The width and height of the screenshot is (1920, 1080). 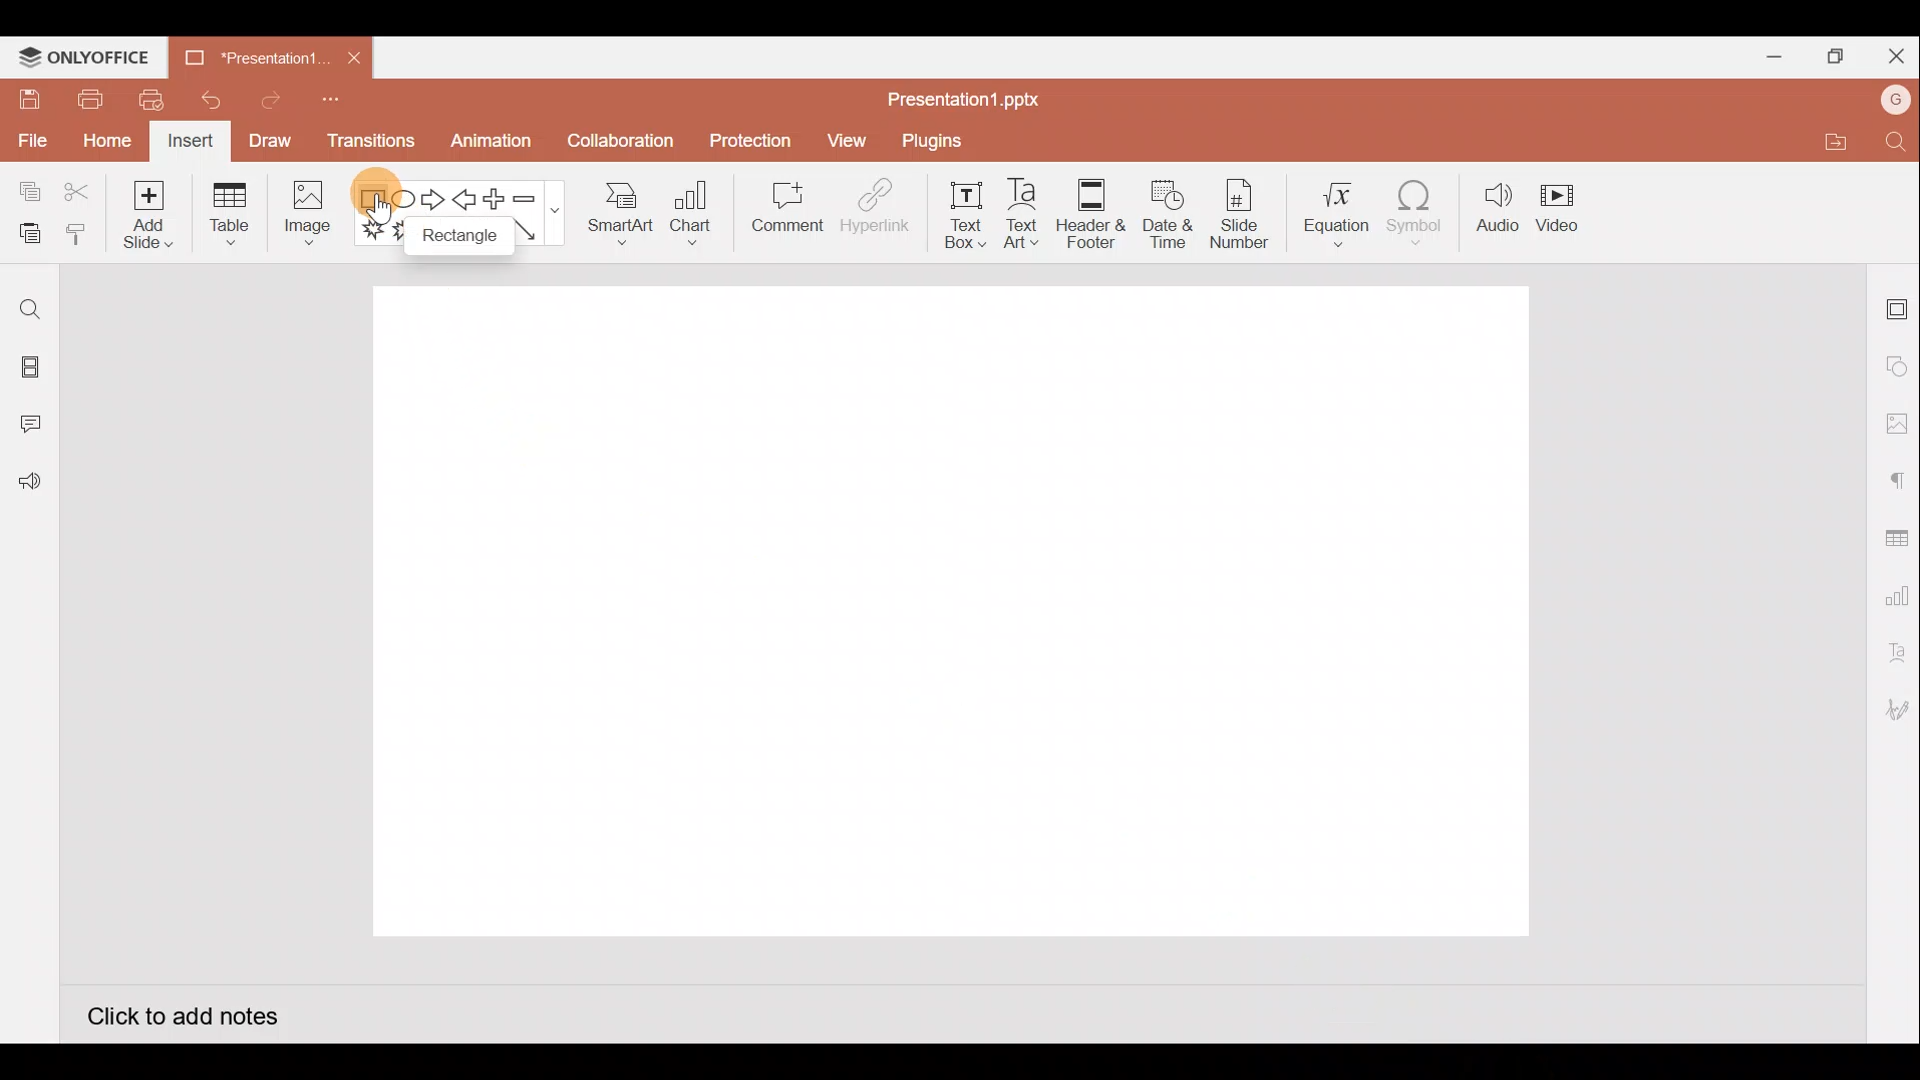 What do you see at coordinates (78, 237) in the screenshot?
I see `Copy style` at bounding box center [78, 237].